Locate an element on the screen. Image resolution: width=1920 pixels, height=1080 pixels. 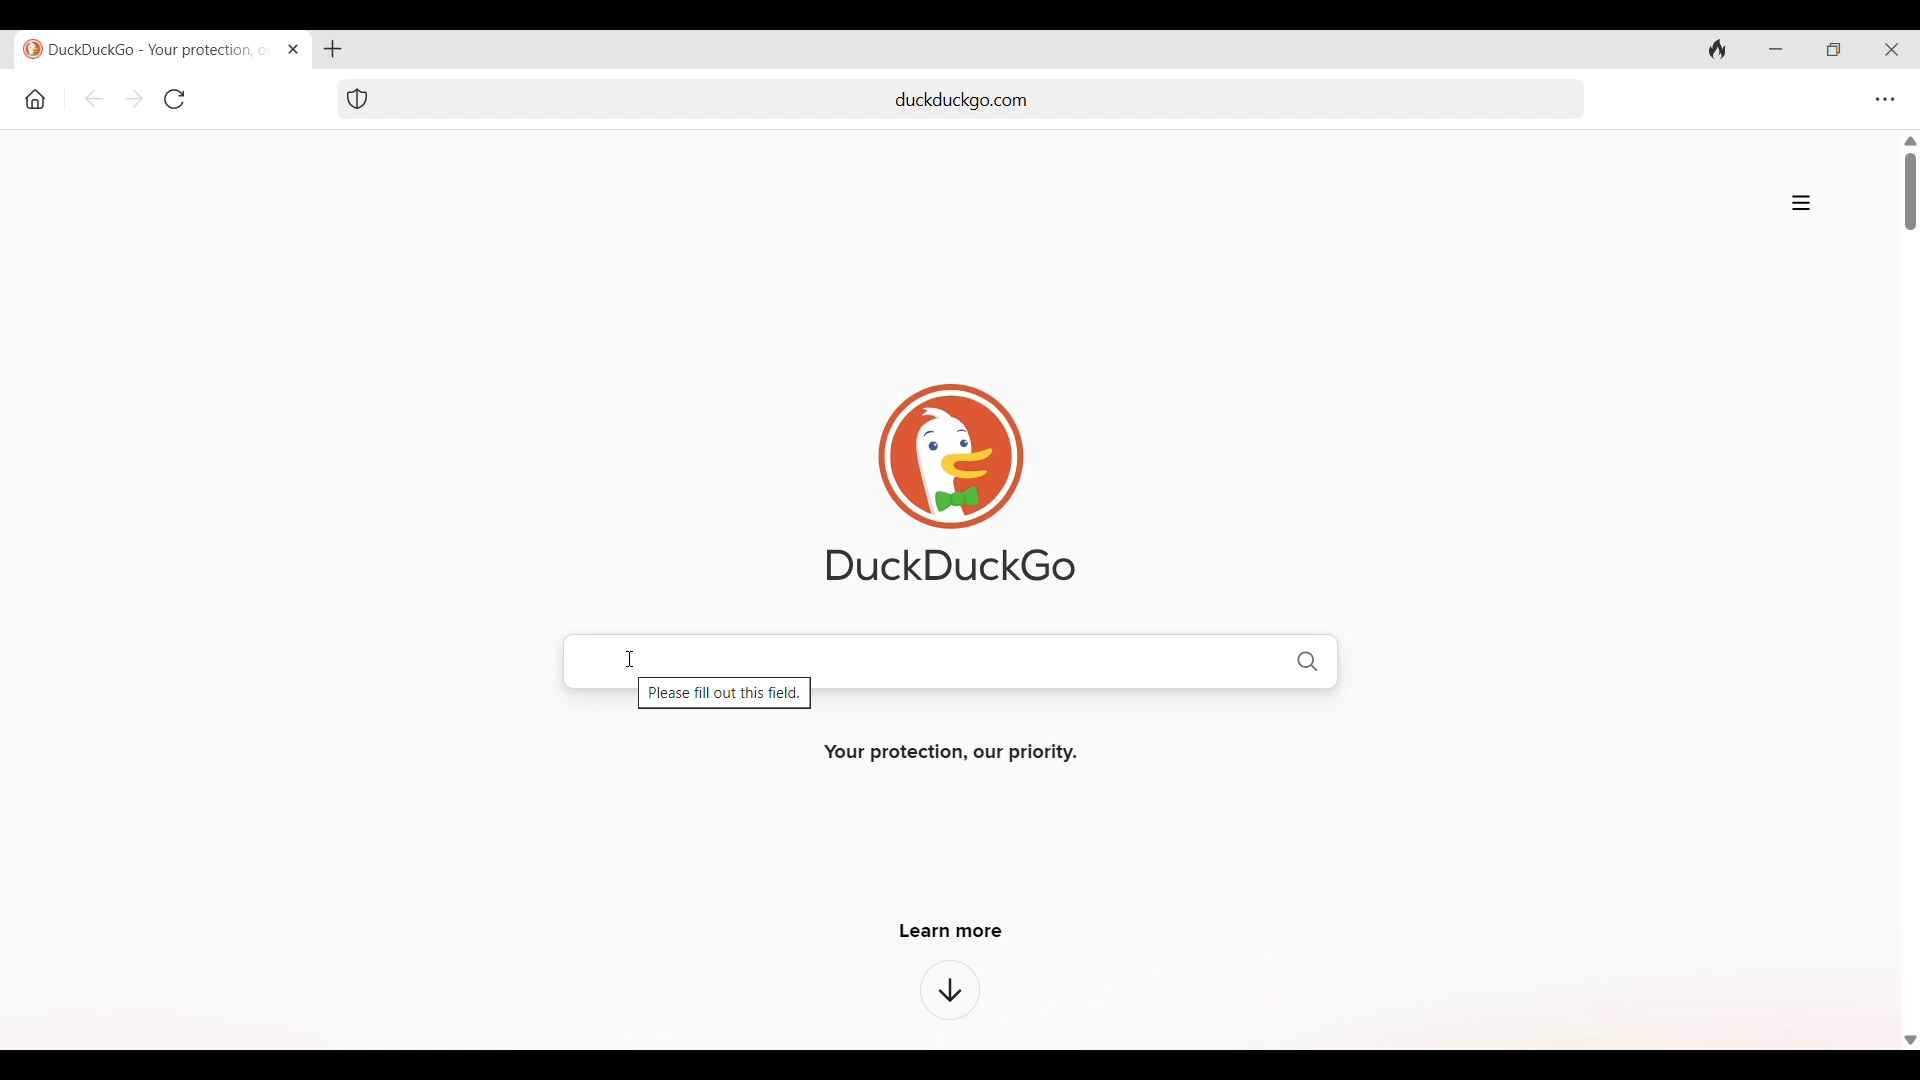
Learn more is located at coordinates (951, 930).